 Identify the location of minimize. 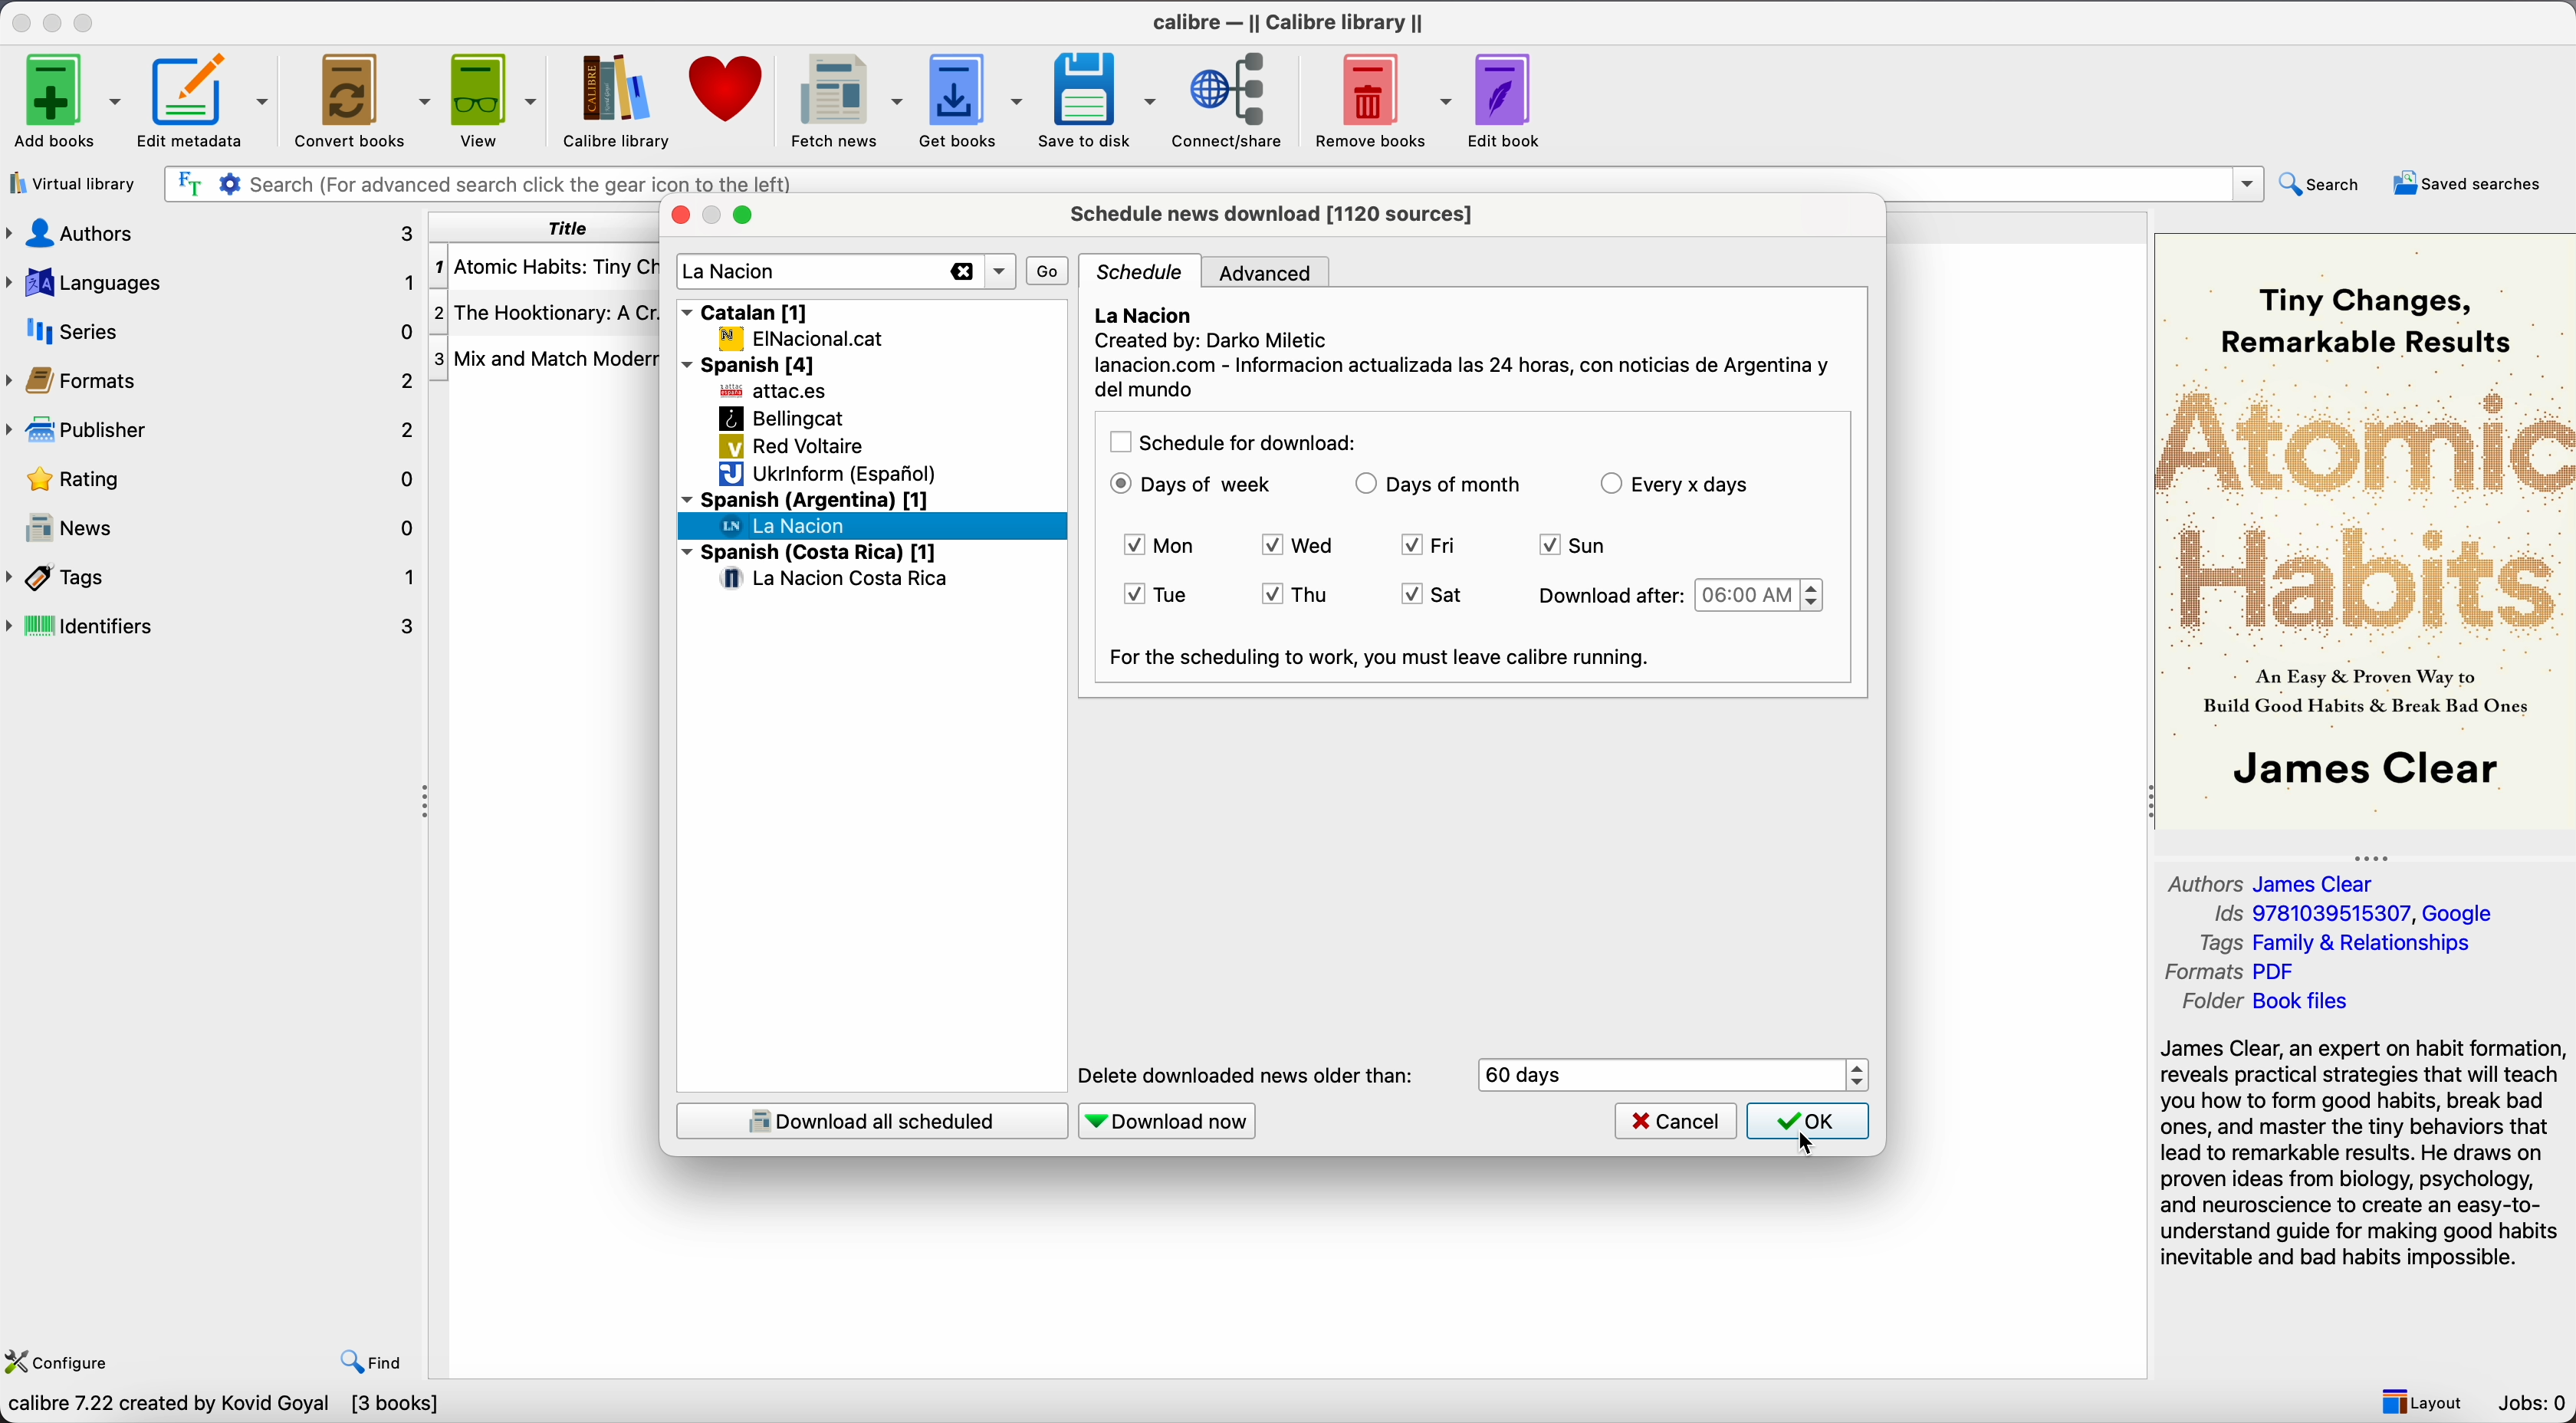
(56, 19).